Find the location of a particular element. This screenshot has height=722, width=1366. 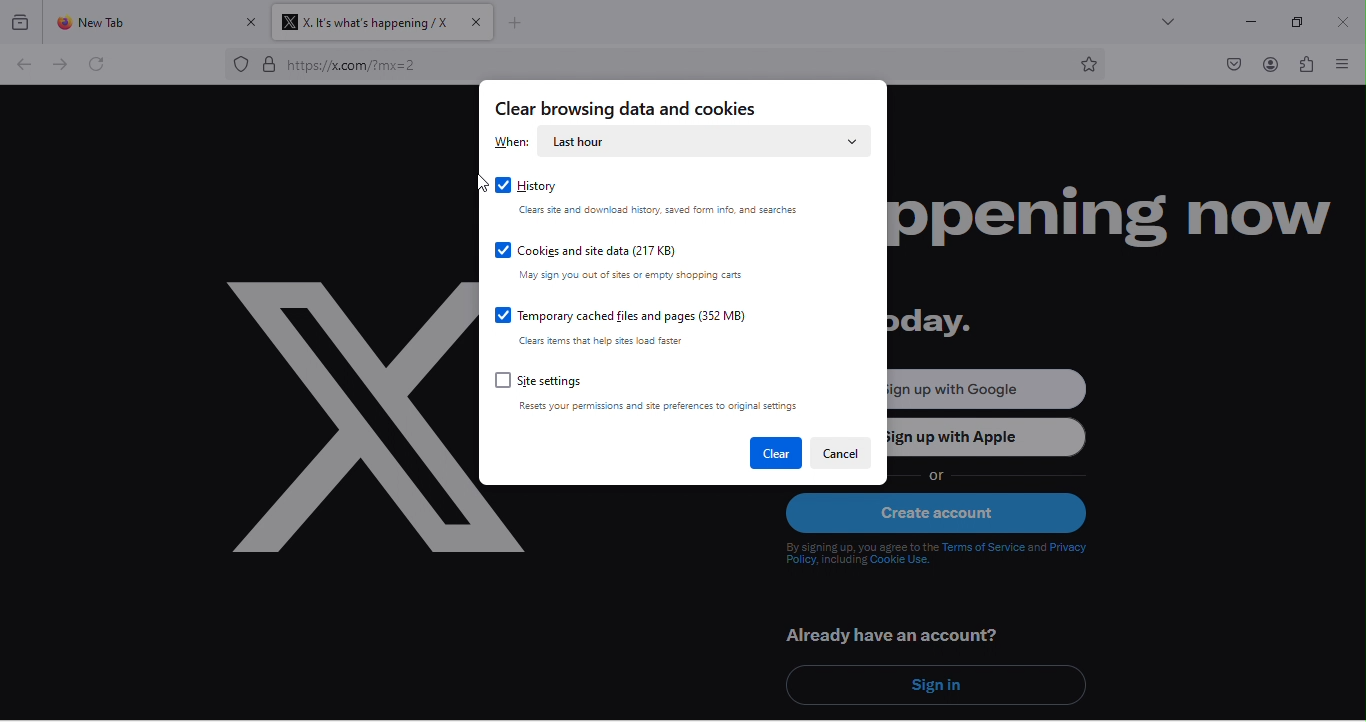

cancel is located at coordinates (841, 455).